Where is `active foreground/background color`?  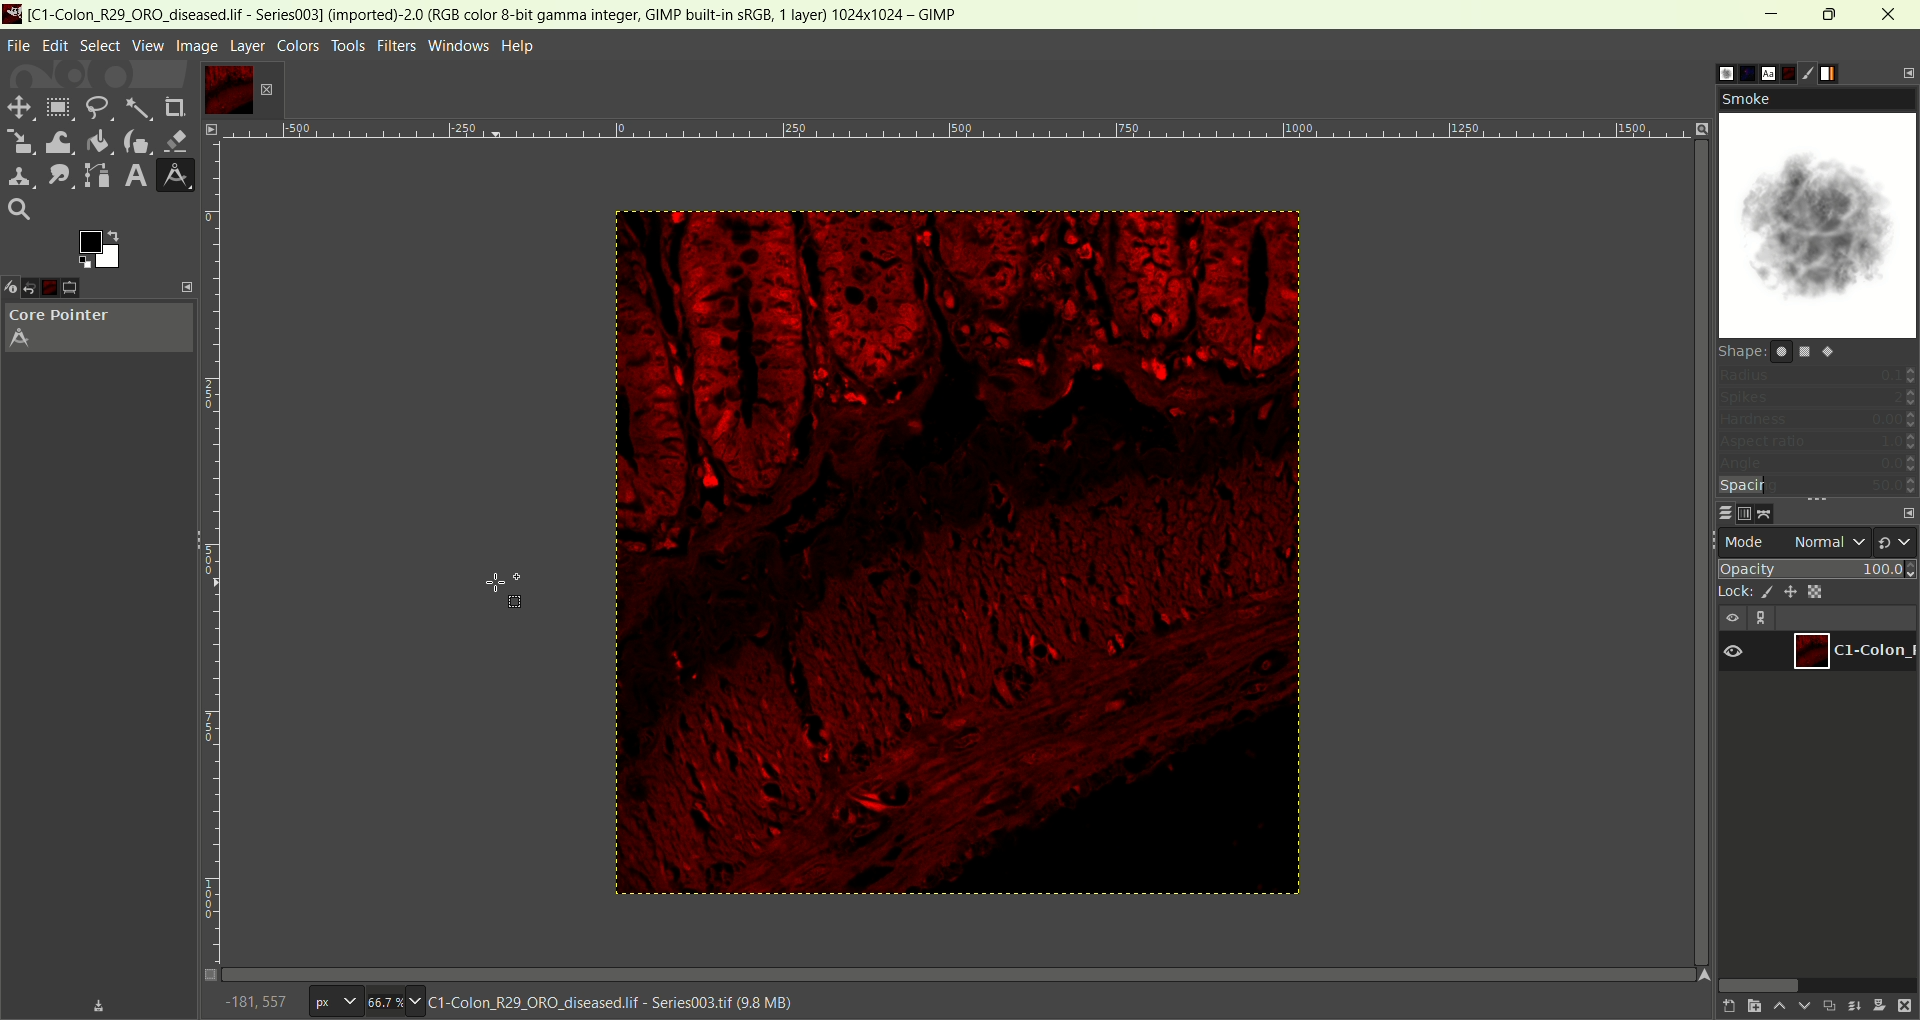
active foreground/background color is located at coordinates (96, 249).